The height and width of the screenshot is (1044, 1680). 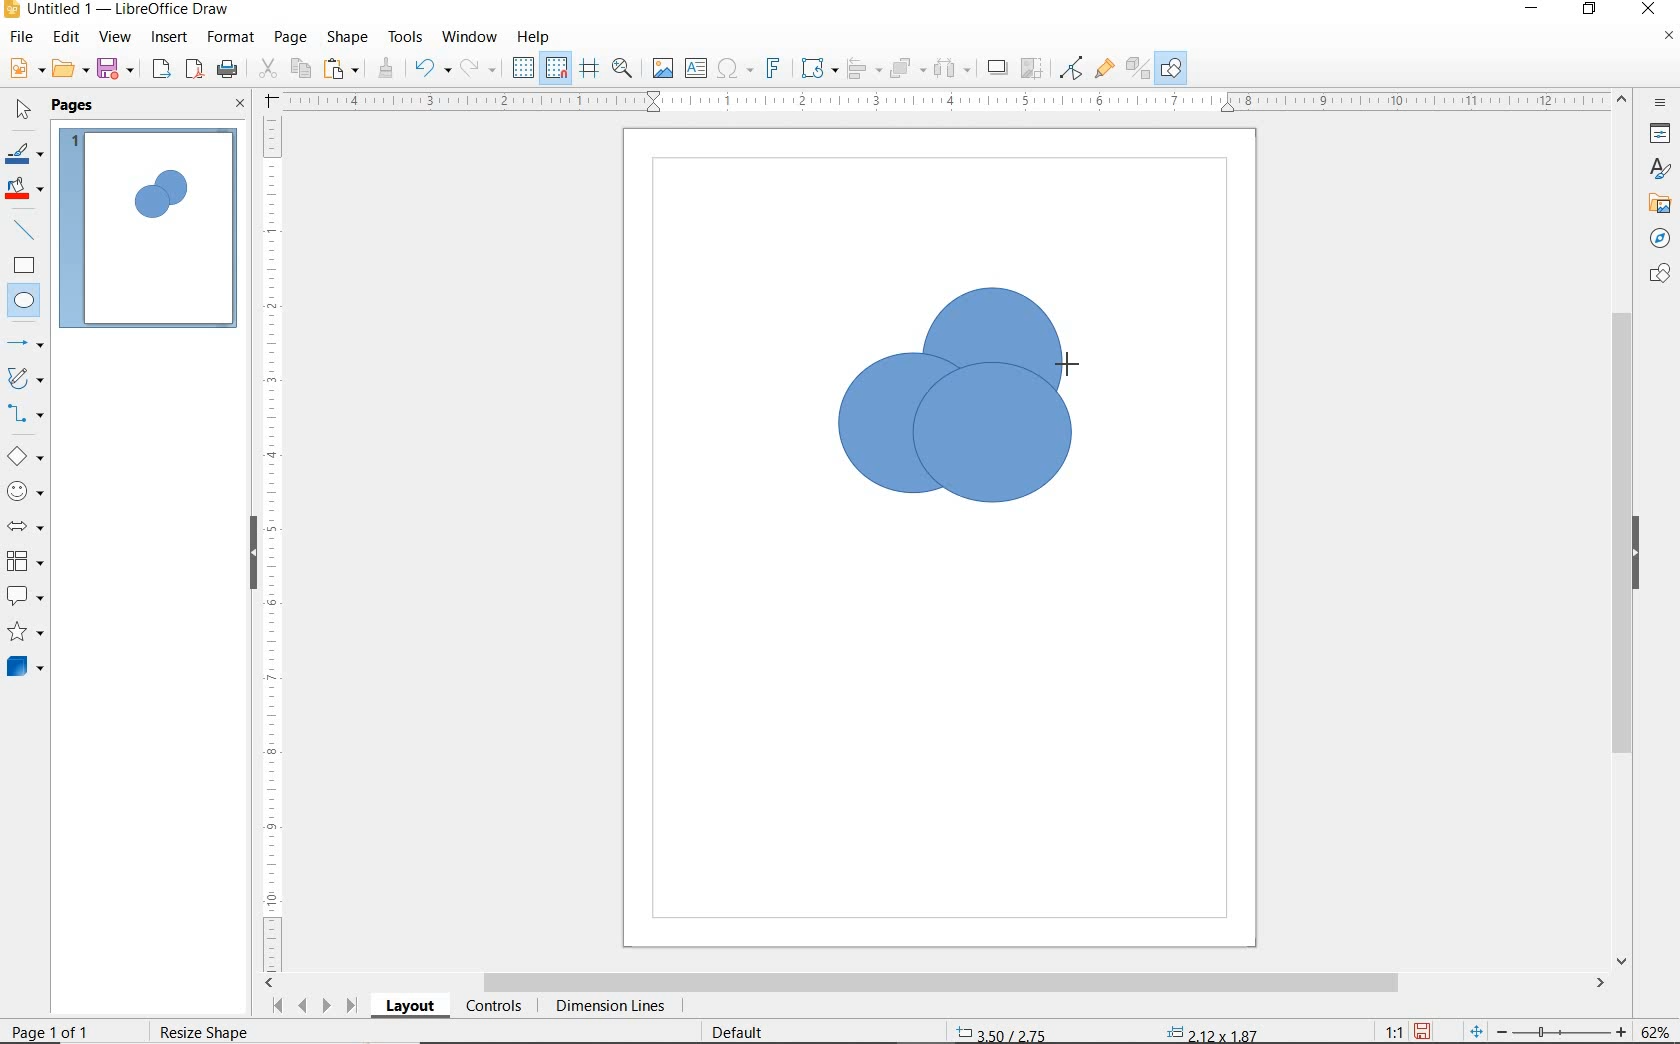 What do you see at coordinates (23, 669) in the screenshot?
I see `3D OBJECTS` at bounding box center [23, 669].